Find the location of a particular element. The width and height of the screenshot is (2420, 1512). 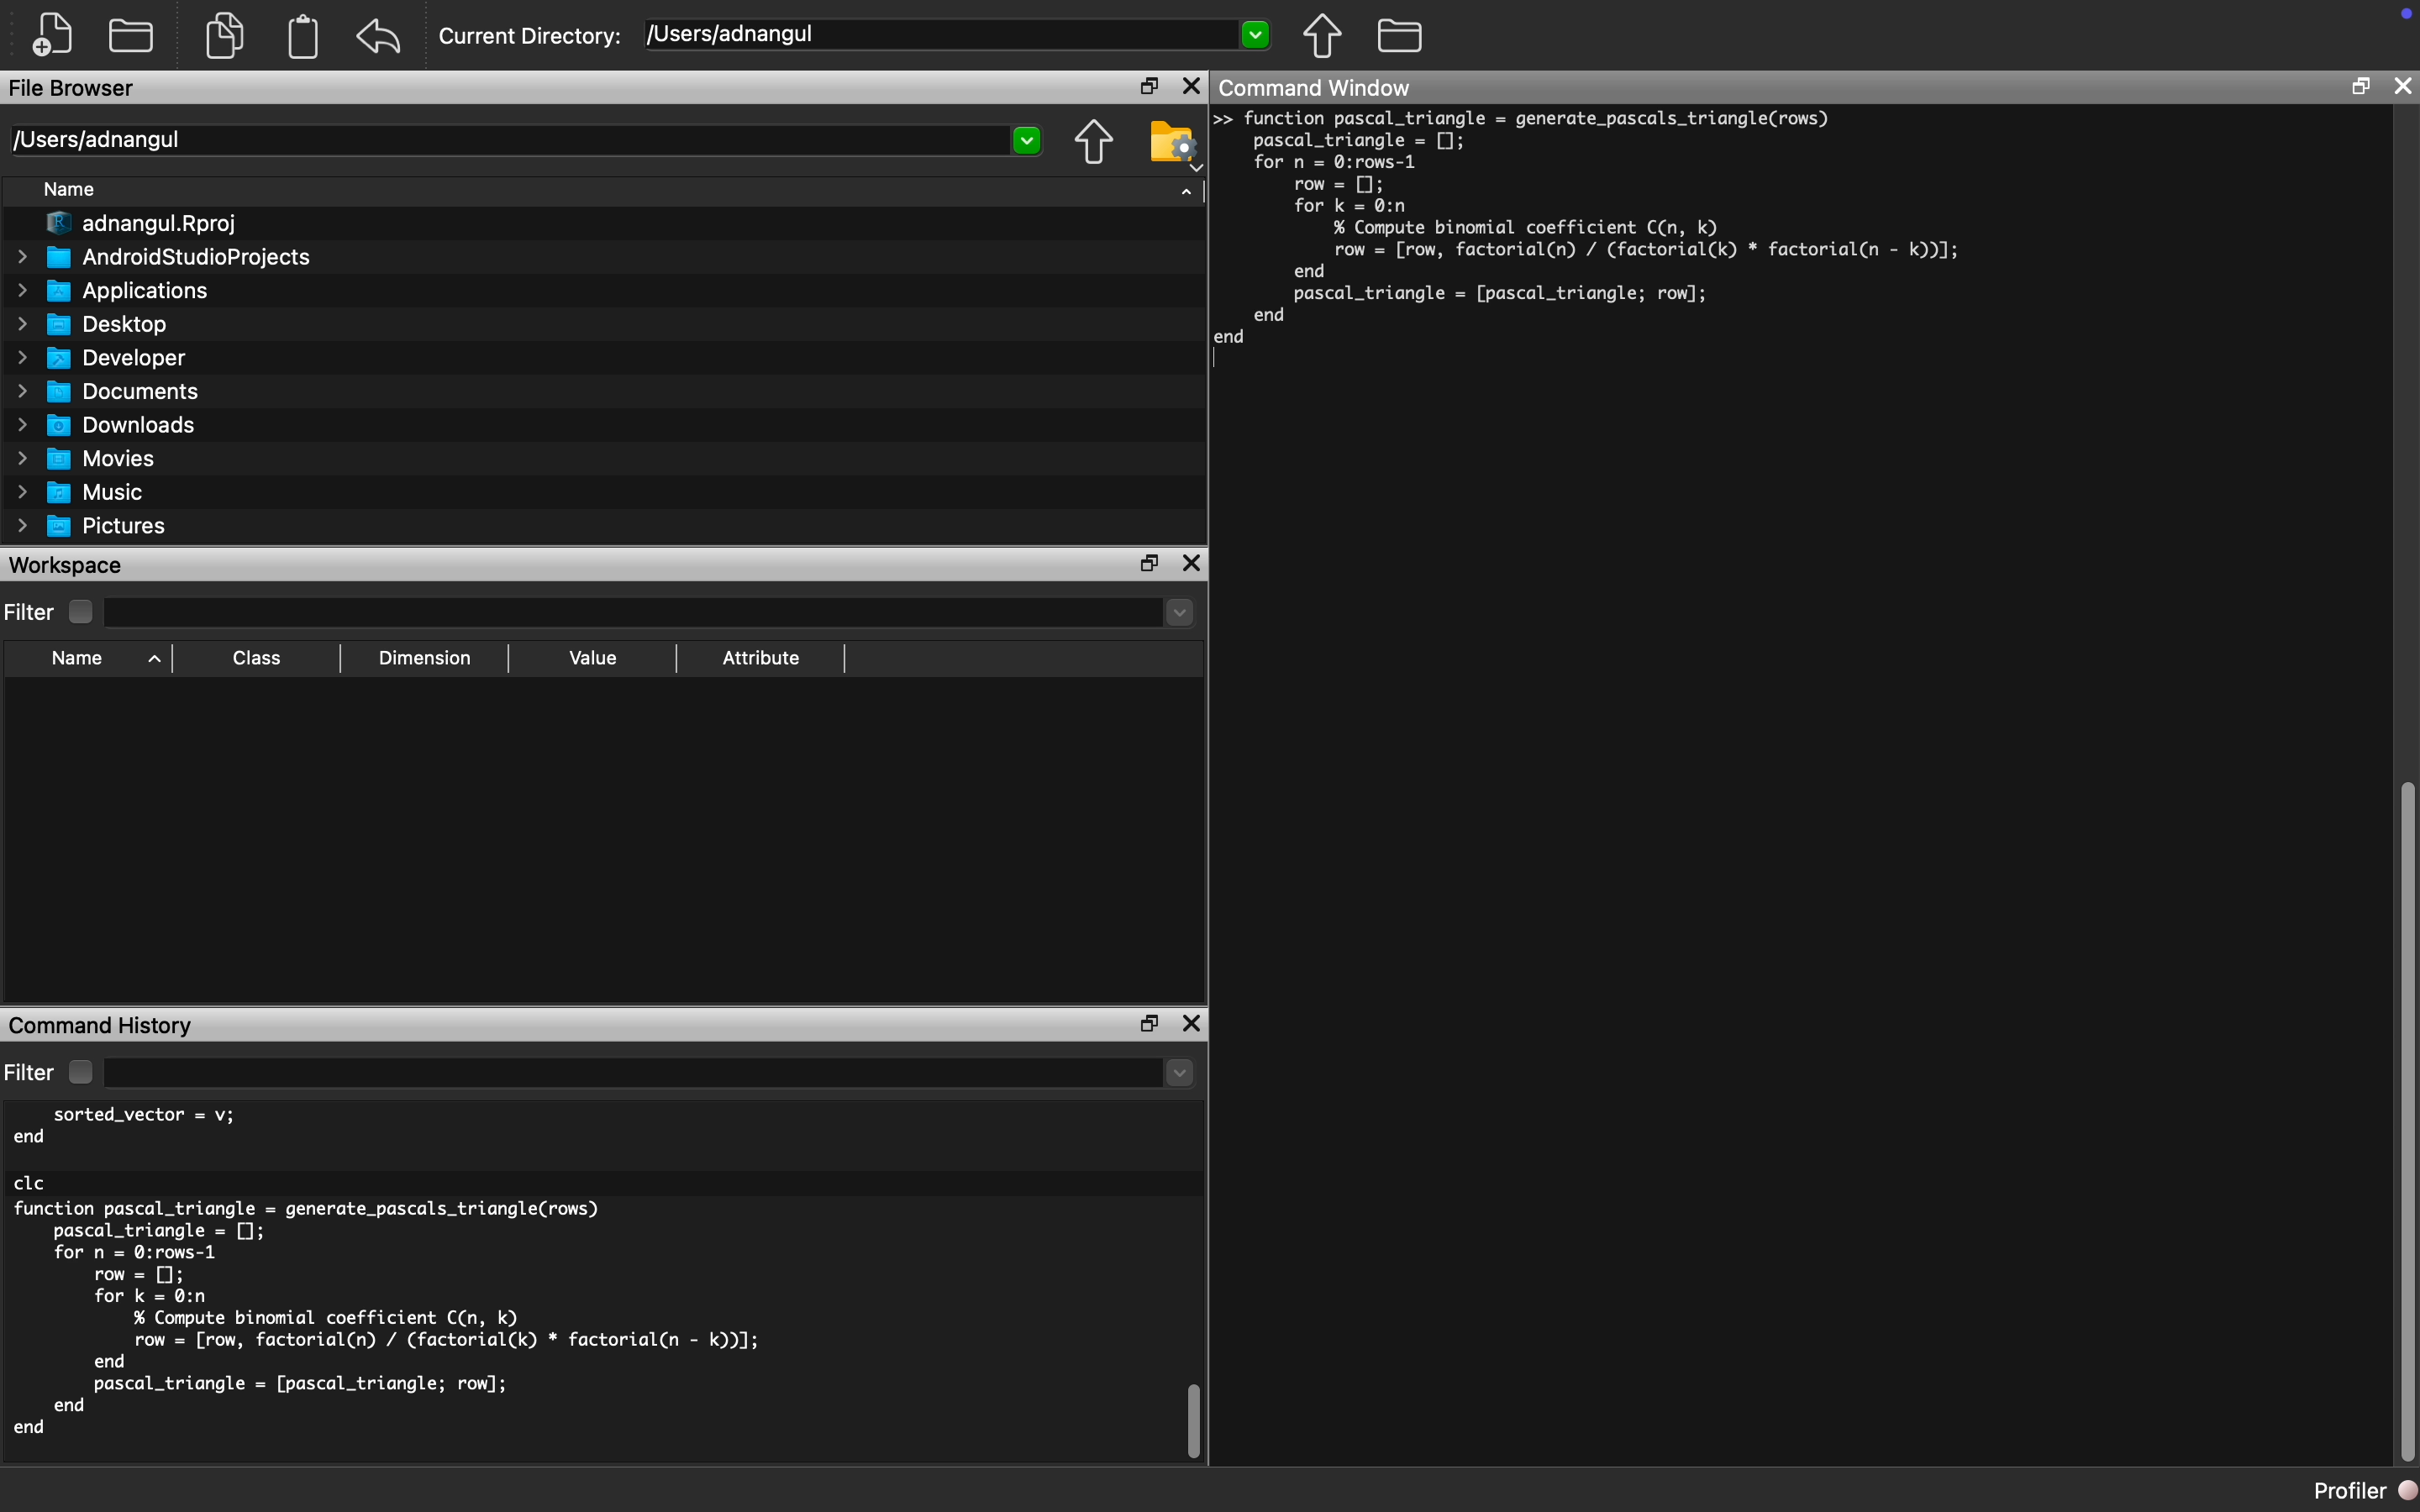

Clipboard is located at coordinates (302, 36).